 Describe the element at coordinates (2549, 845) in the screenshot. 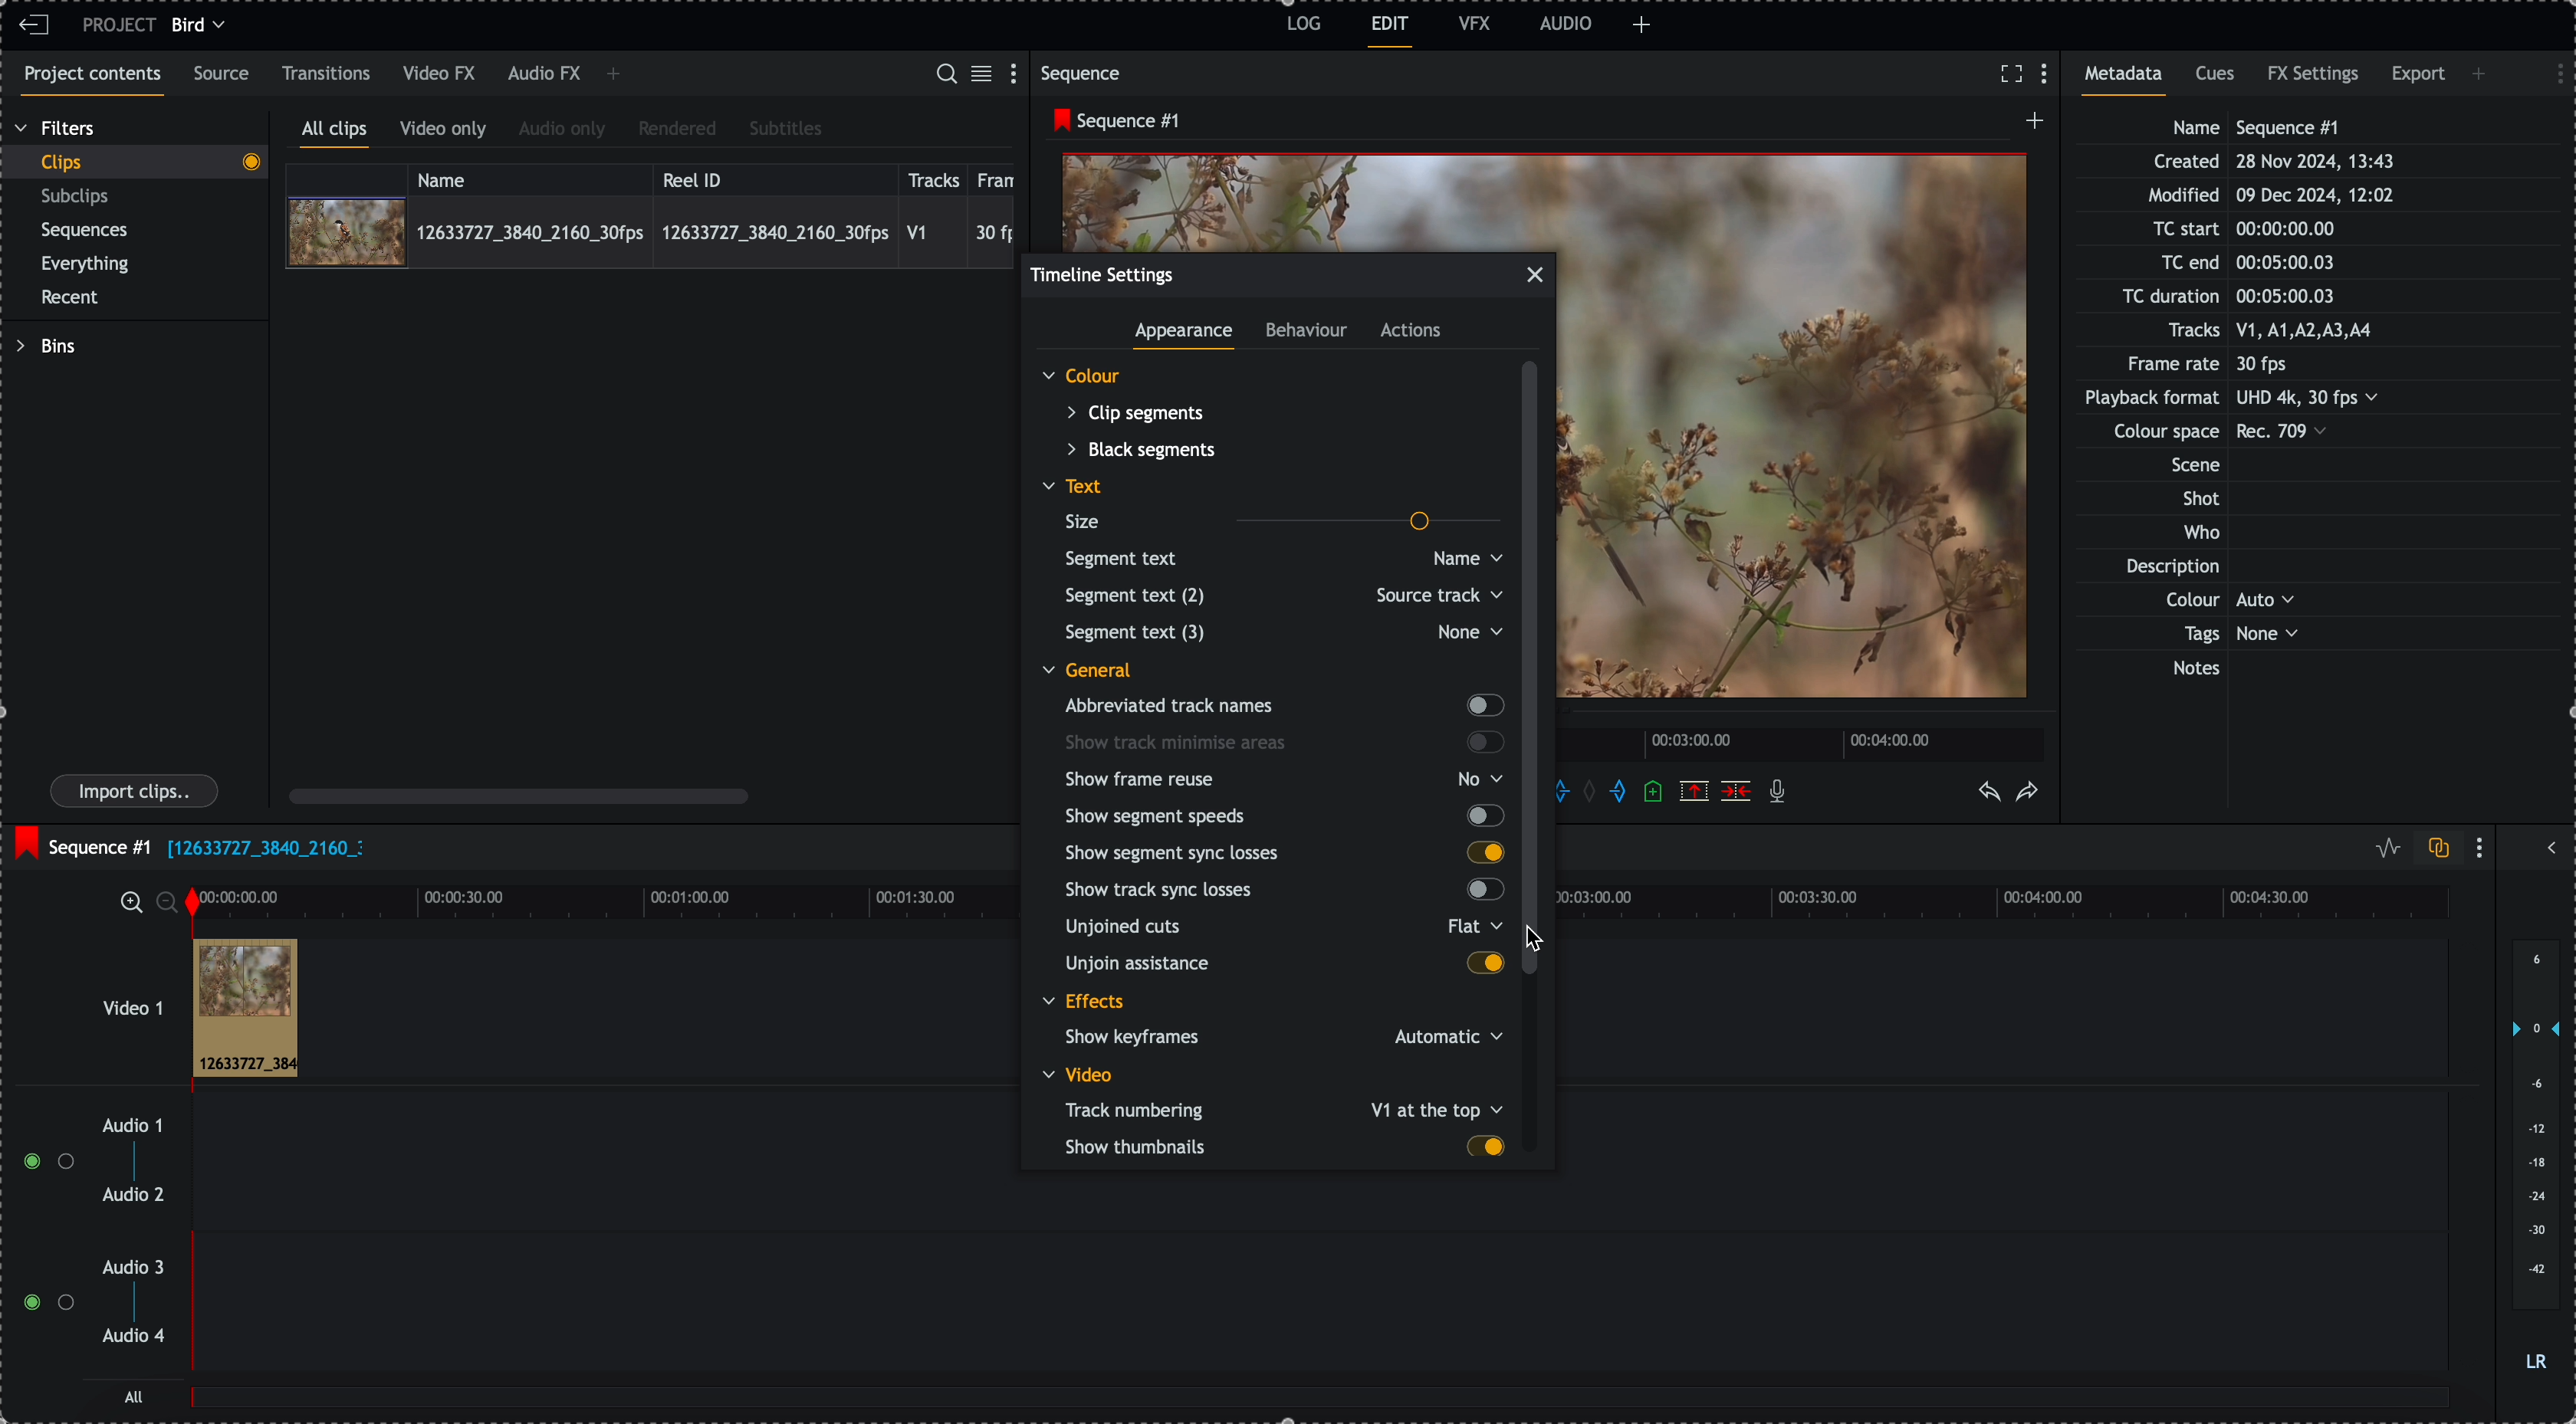

I see `show/hide full audio mix` at that location.